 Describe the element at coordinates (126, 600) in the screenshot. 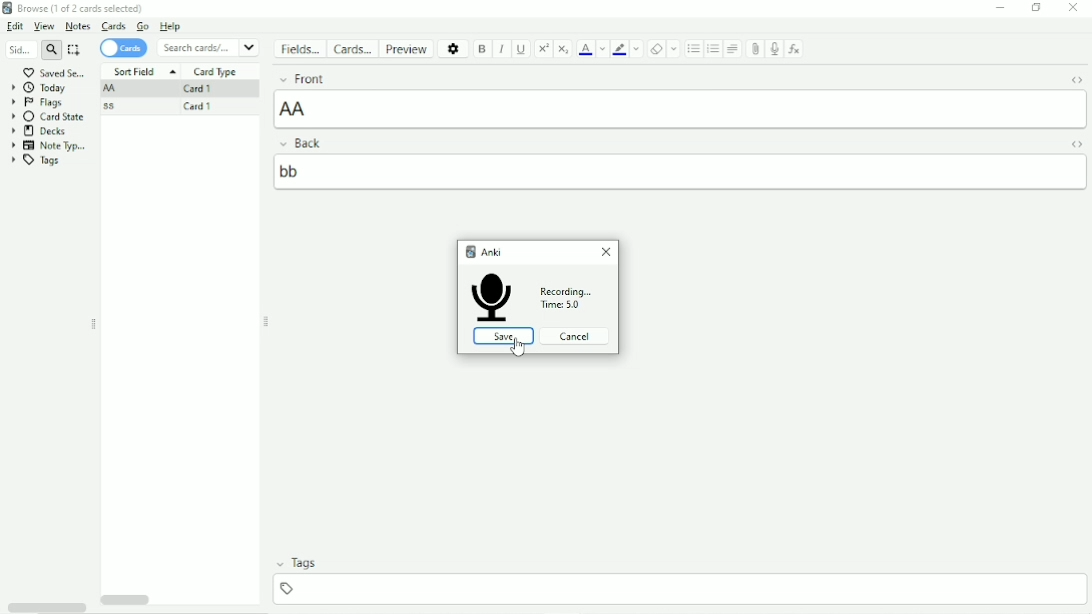

I see `Horizontal scrollbar` at that location.